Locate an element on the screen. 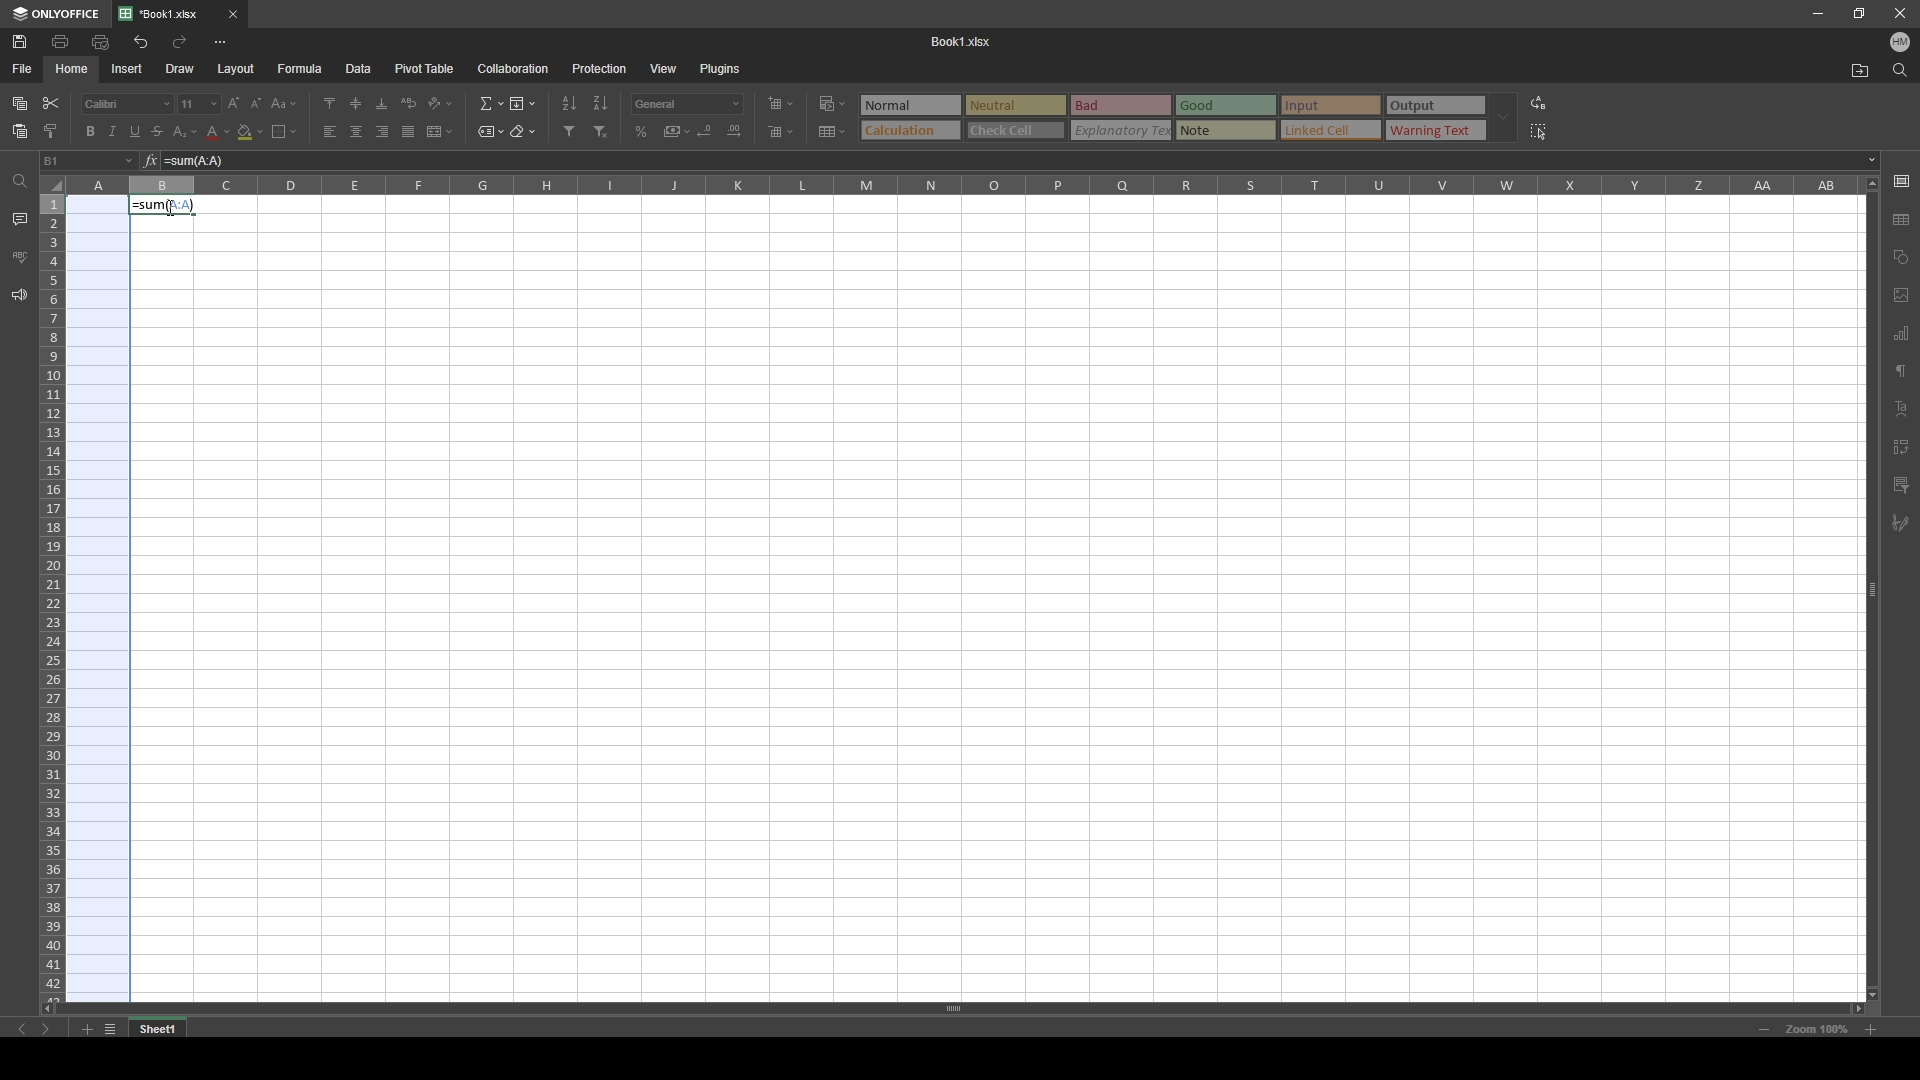 This screenshot has width=1920, height=1080. bold is located at coordinates (88, 131).